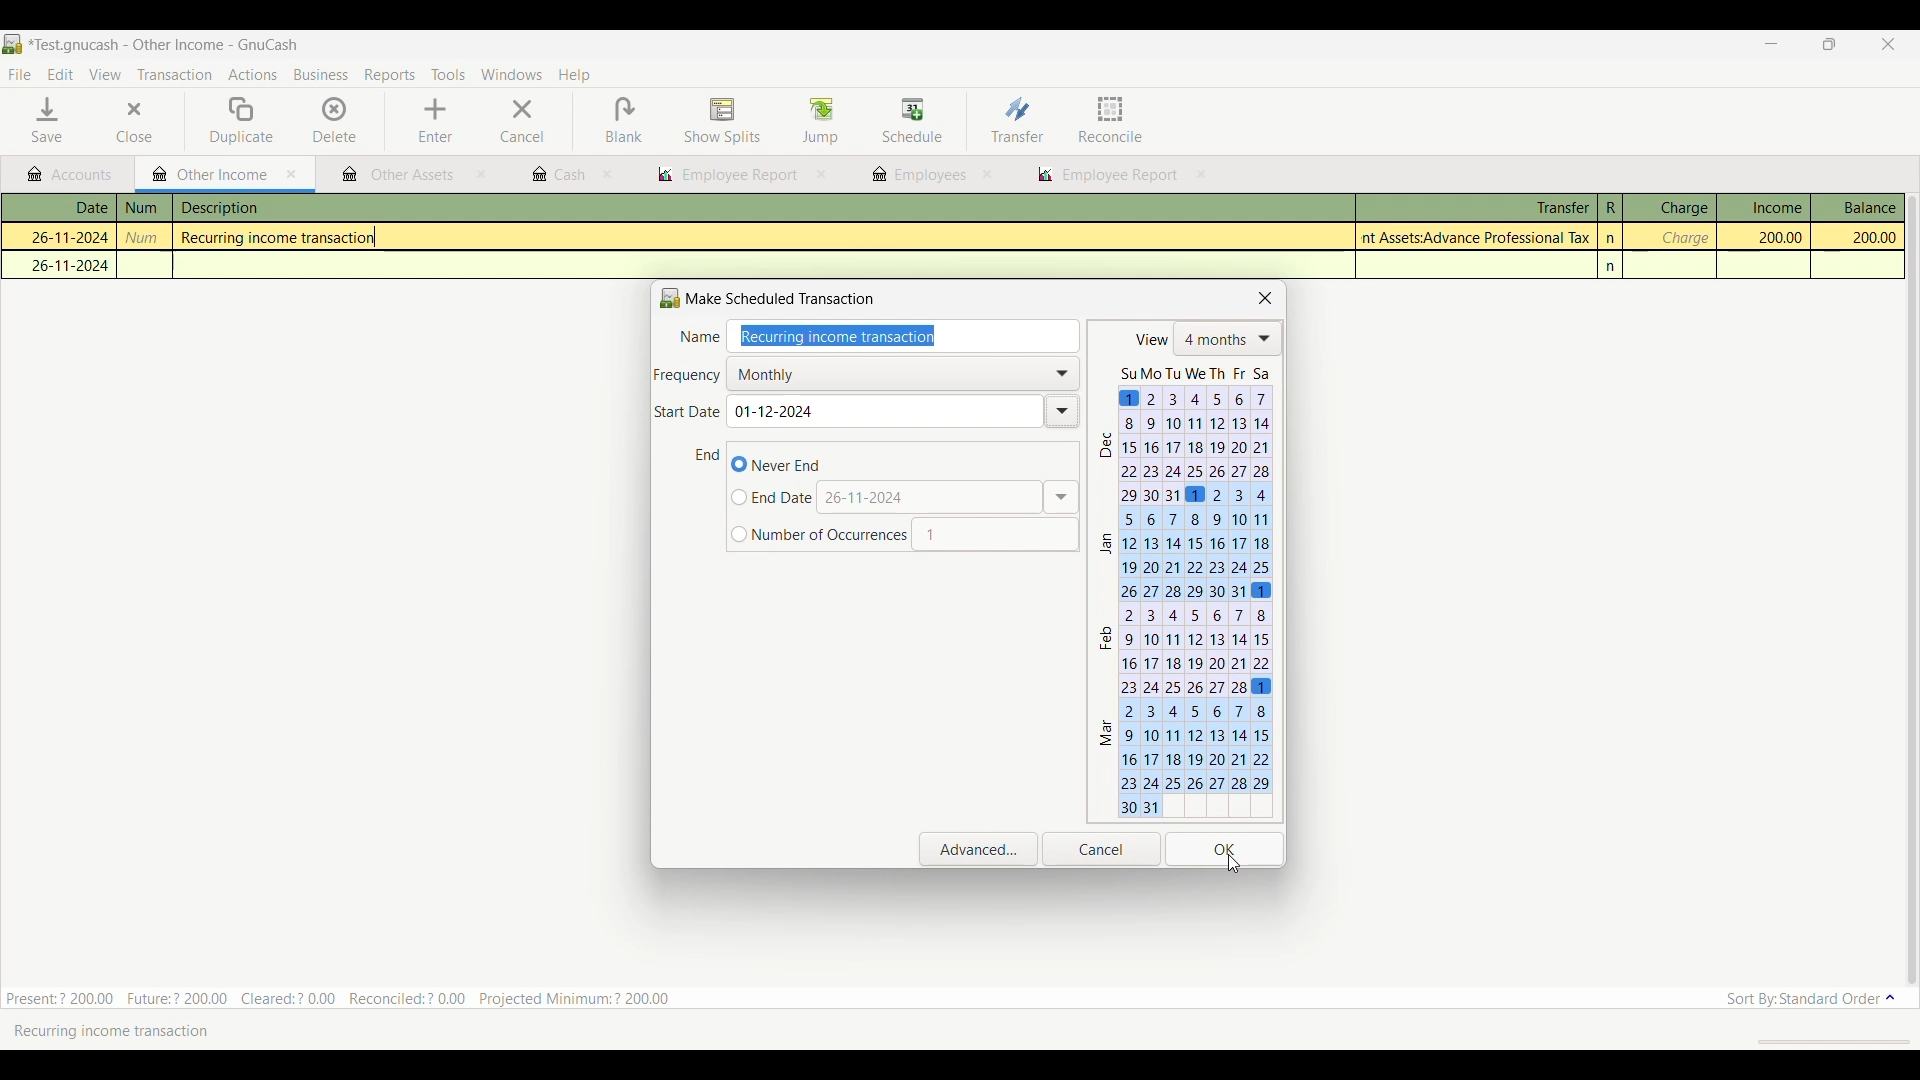  I want to click on Enter start date of transaction, so click(900, 412).